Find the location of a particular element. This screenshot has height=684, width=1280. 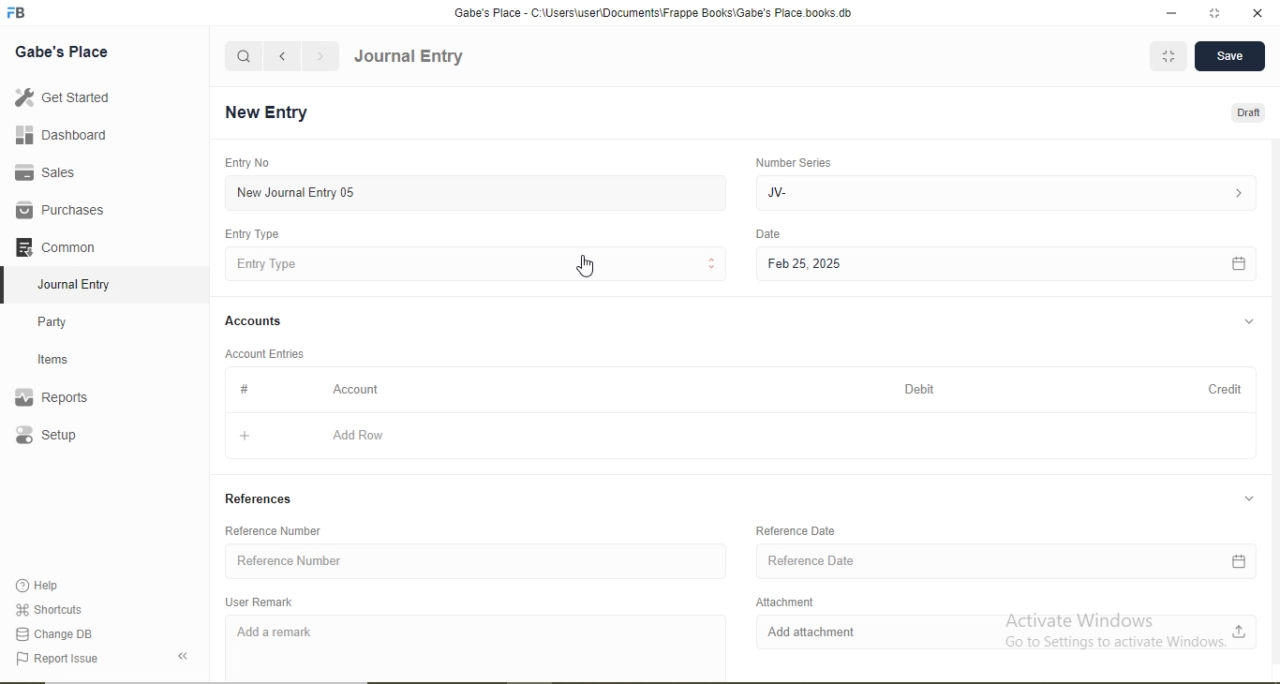

MINIMIZE WINDOW is located at coordinates (1166, 56).